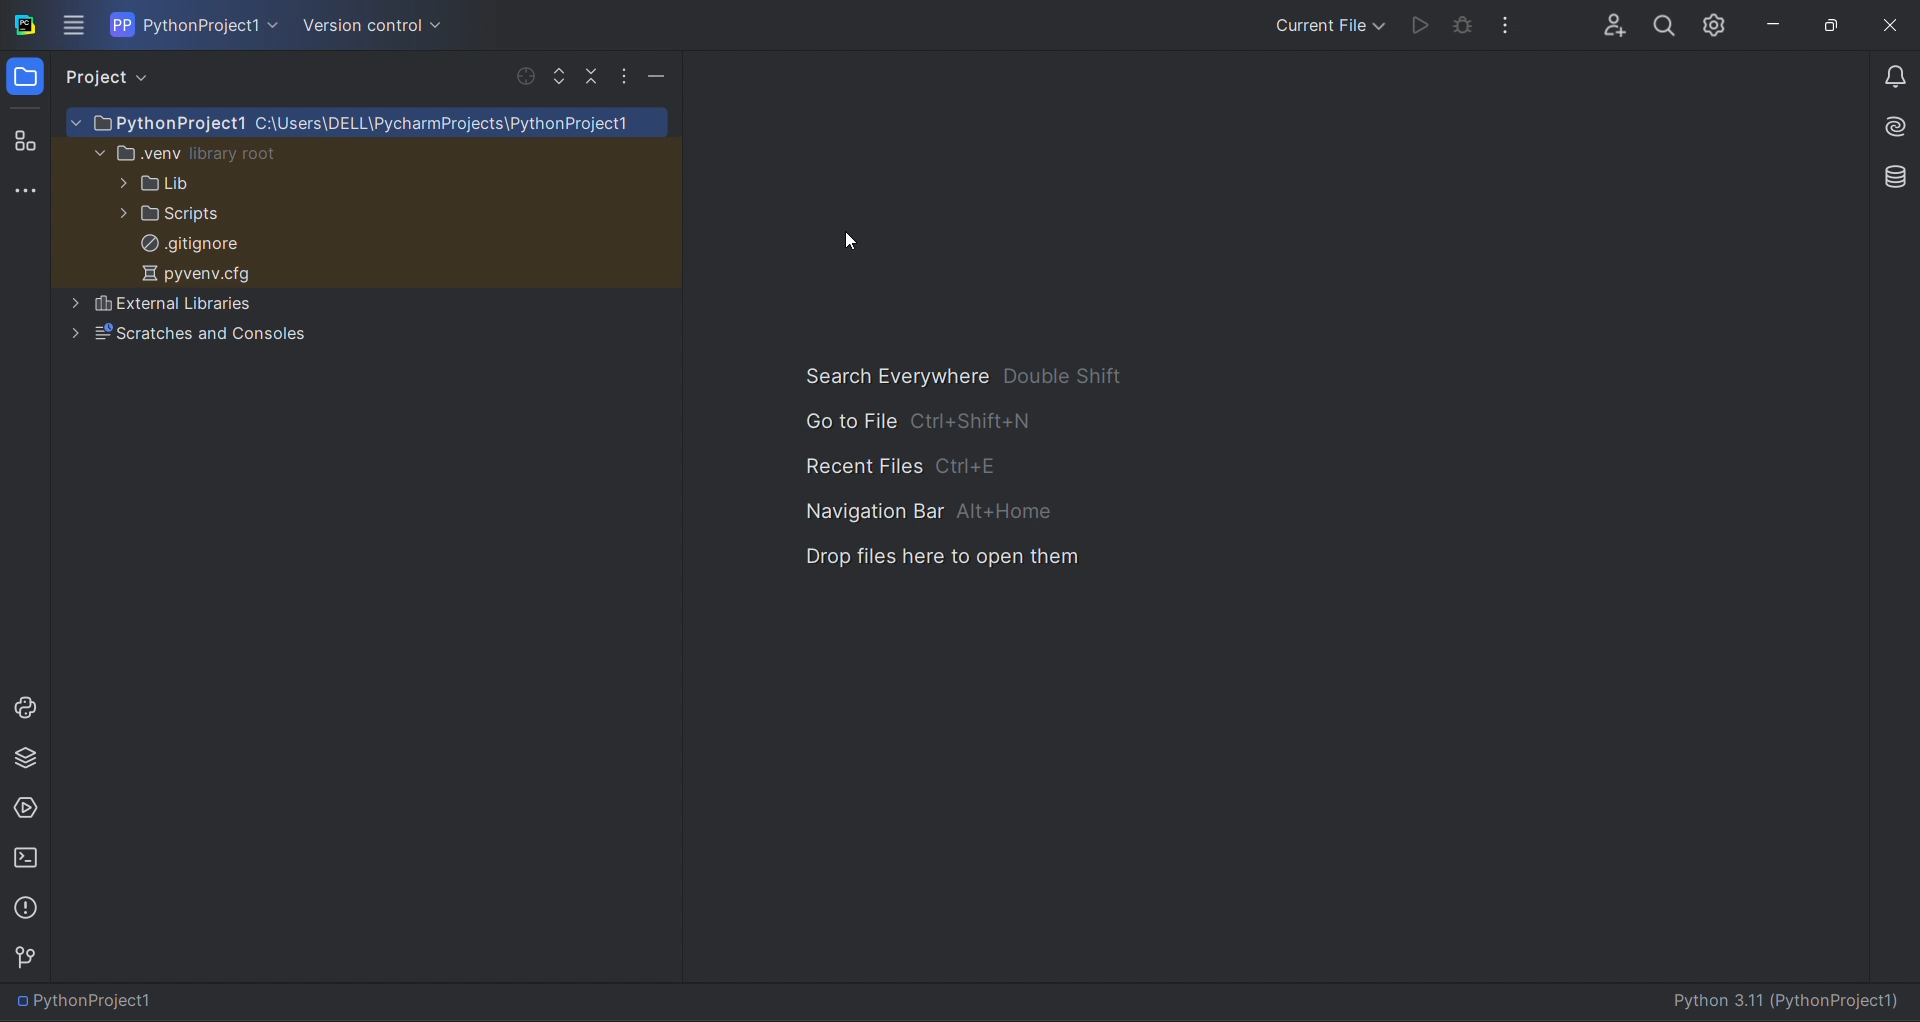 The image size is (1920, 1022). Describe the element at coordinates (960, 555) in the screenshot. I see `Drop files here to open them` at that location.